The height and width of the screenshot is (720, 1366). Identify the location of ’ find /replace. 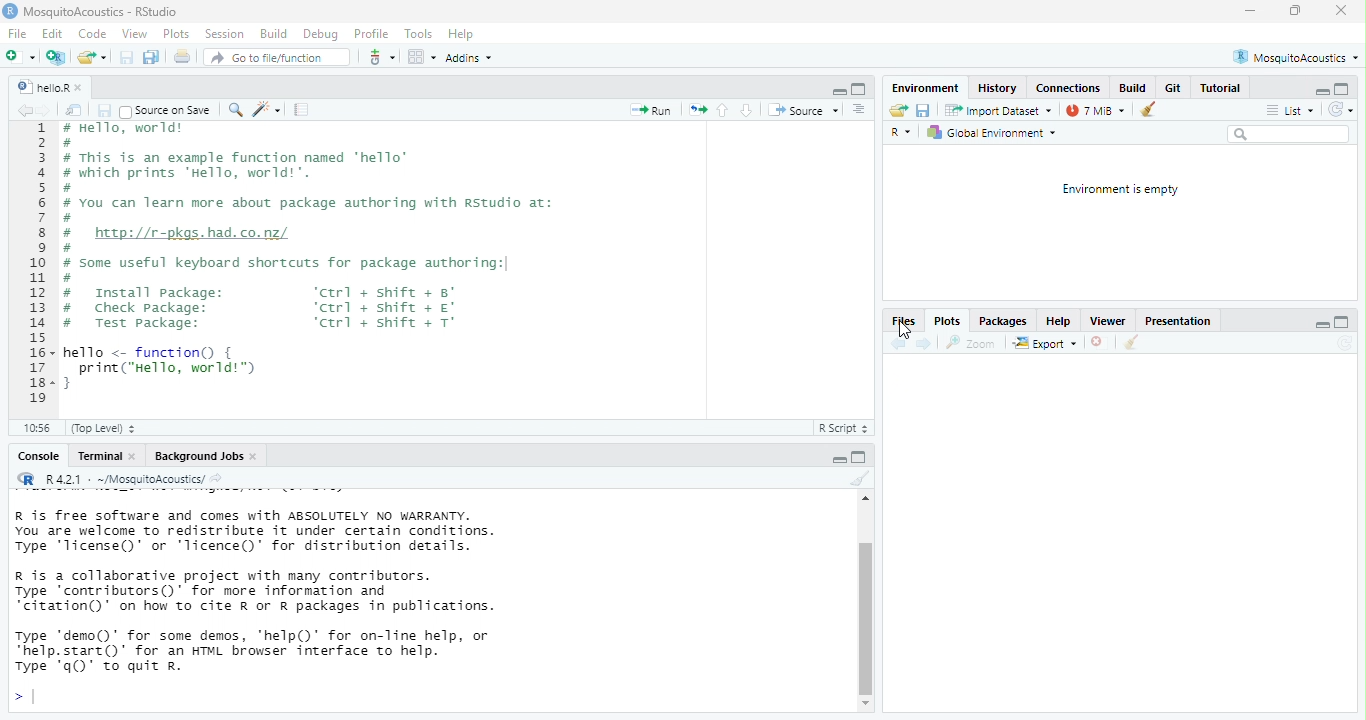
(237, 111).